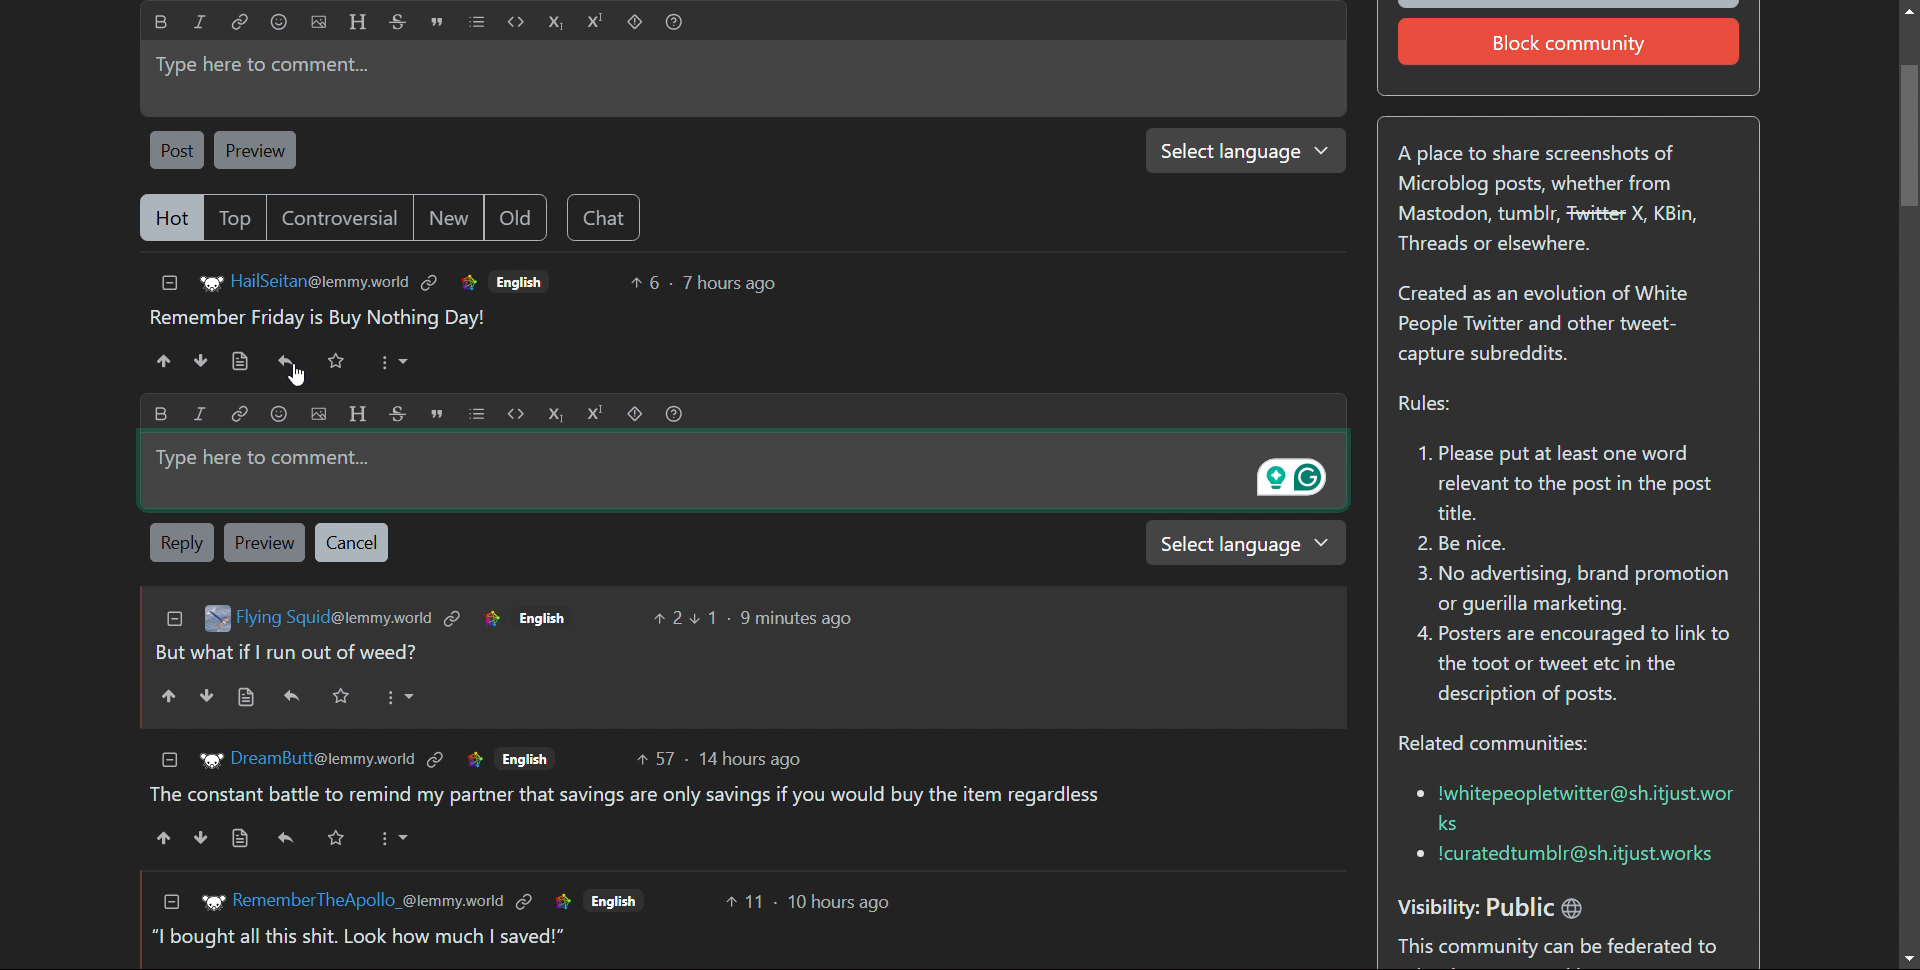 The width and height of the screenshot is (1920, 970). What do you see at coordinates (392, 362) in the screenshot?
I see `More` at bounding box center [392, 362].